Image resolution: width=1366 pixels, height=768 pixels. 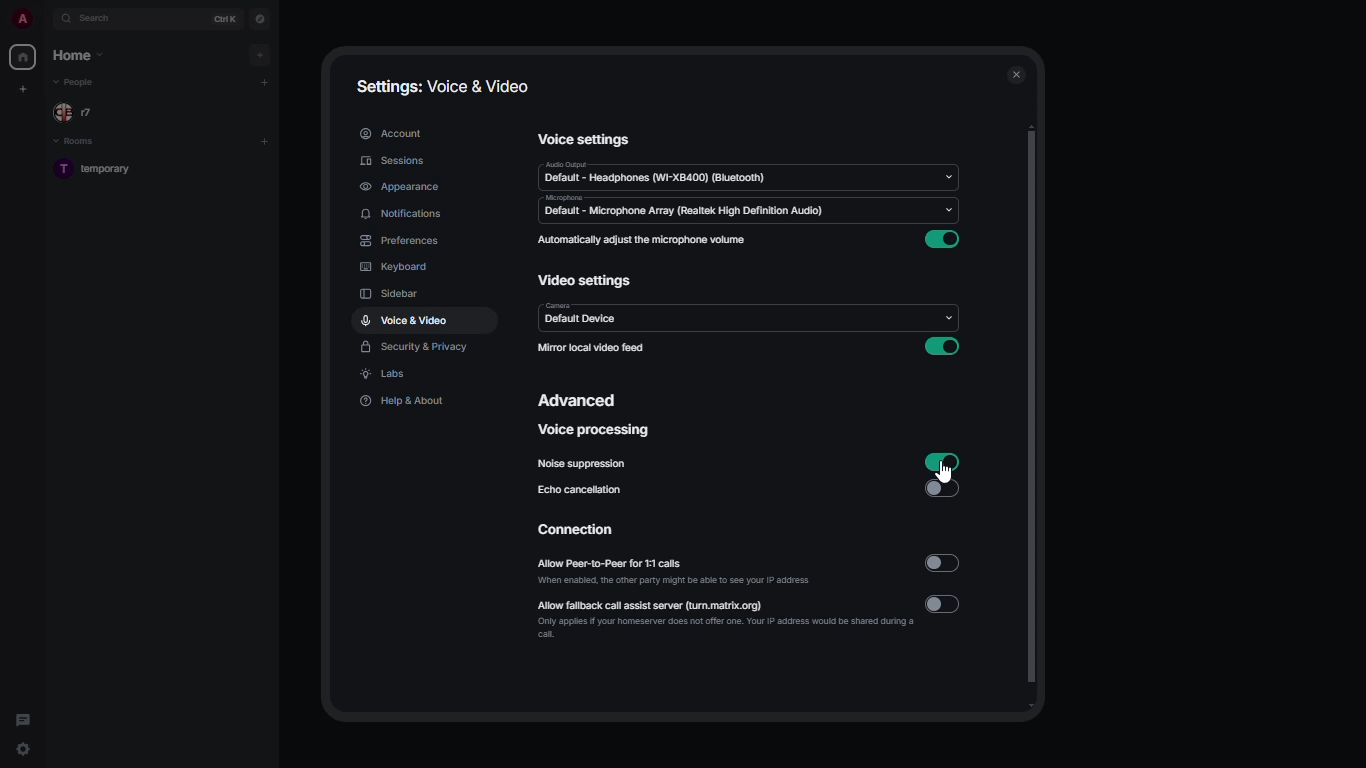 What do you see at coordinates (943, 562) in the screenshot?
I see `disabled` at bounding box center [943, 562].